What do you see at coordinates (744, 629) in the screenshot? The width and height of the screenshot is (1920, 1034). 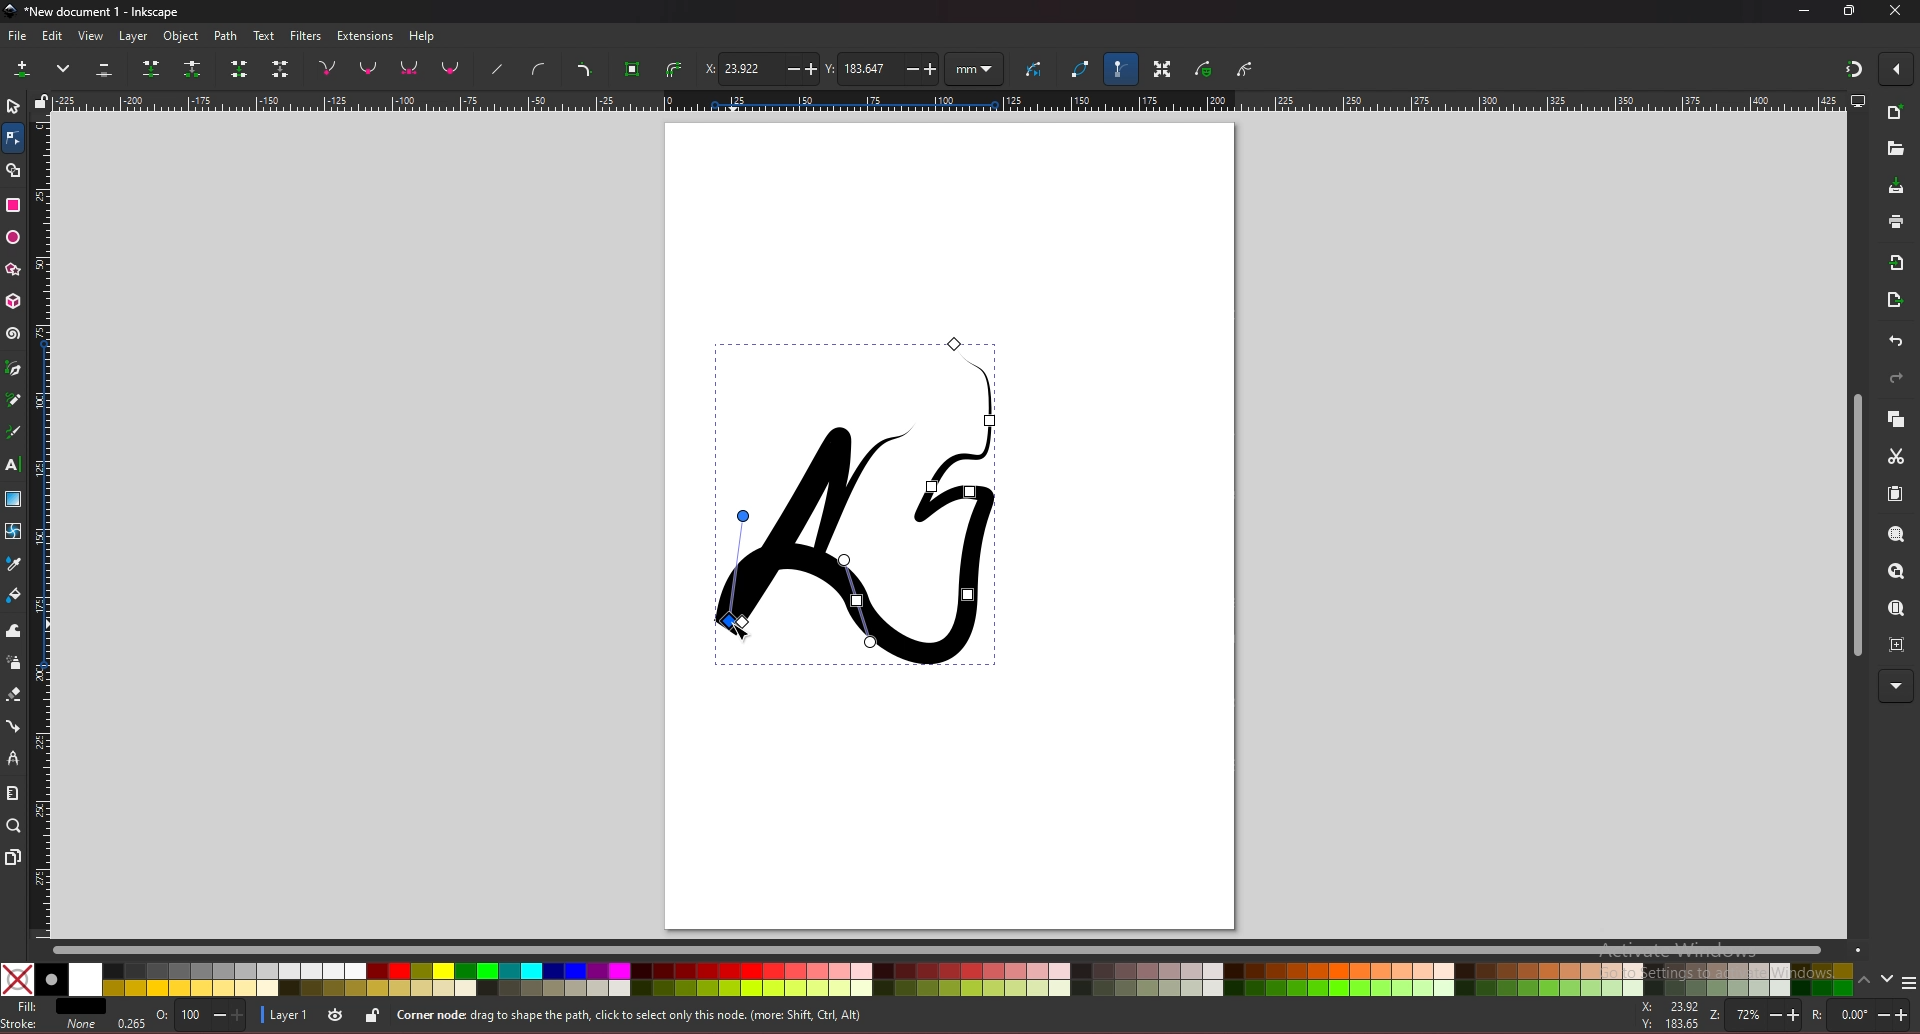 I see `cursor` at bounding box center [744, 629].